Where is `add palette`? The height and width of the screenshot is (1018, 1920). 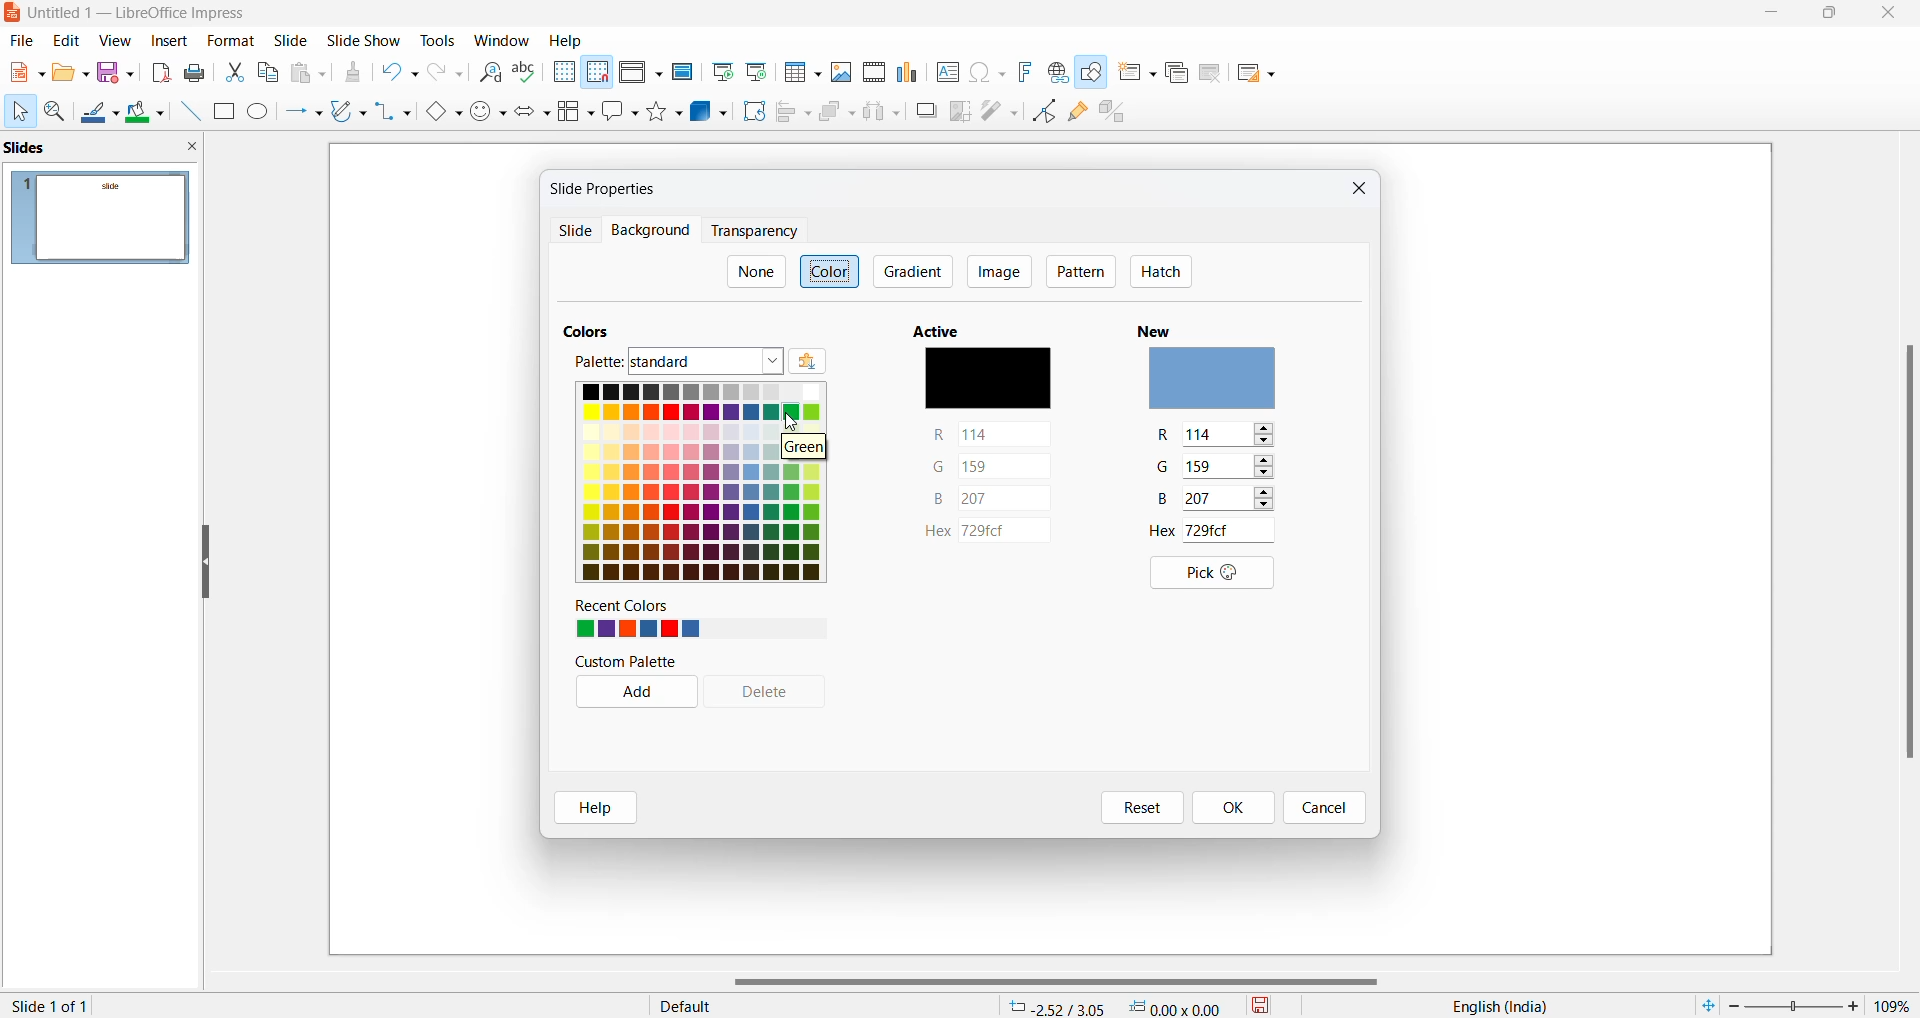
add palette is located at coordinates (632, 694).